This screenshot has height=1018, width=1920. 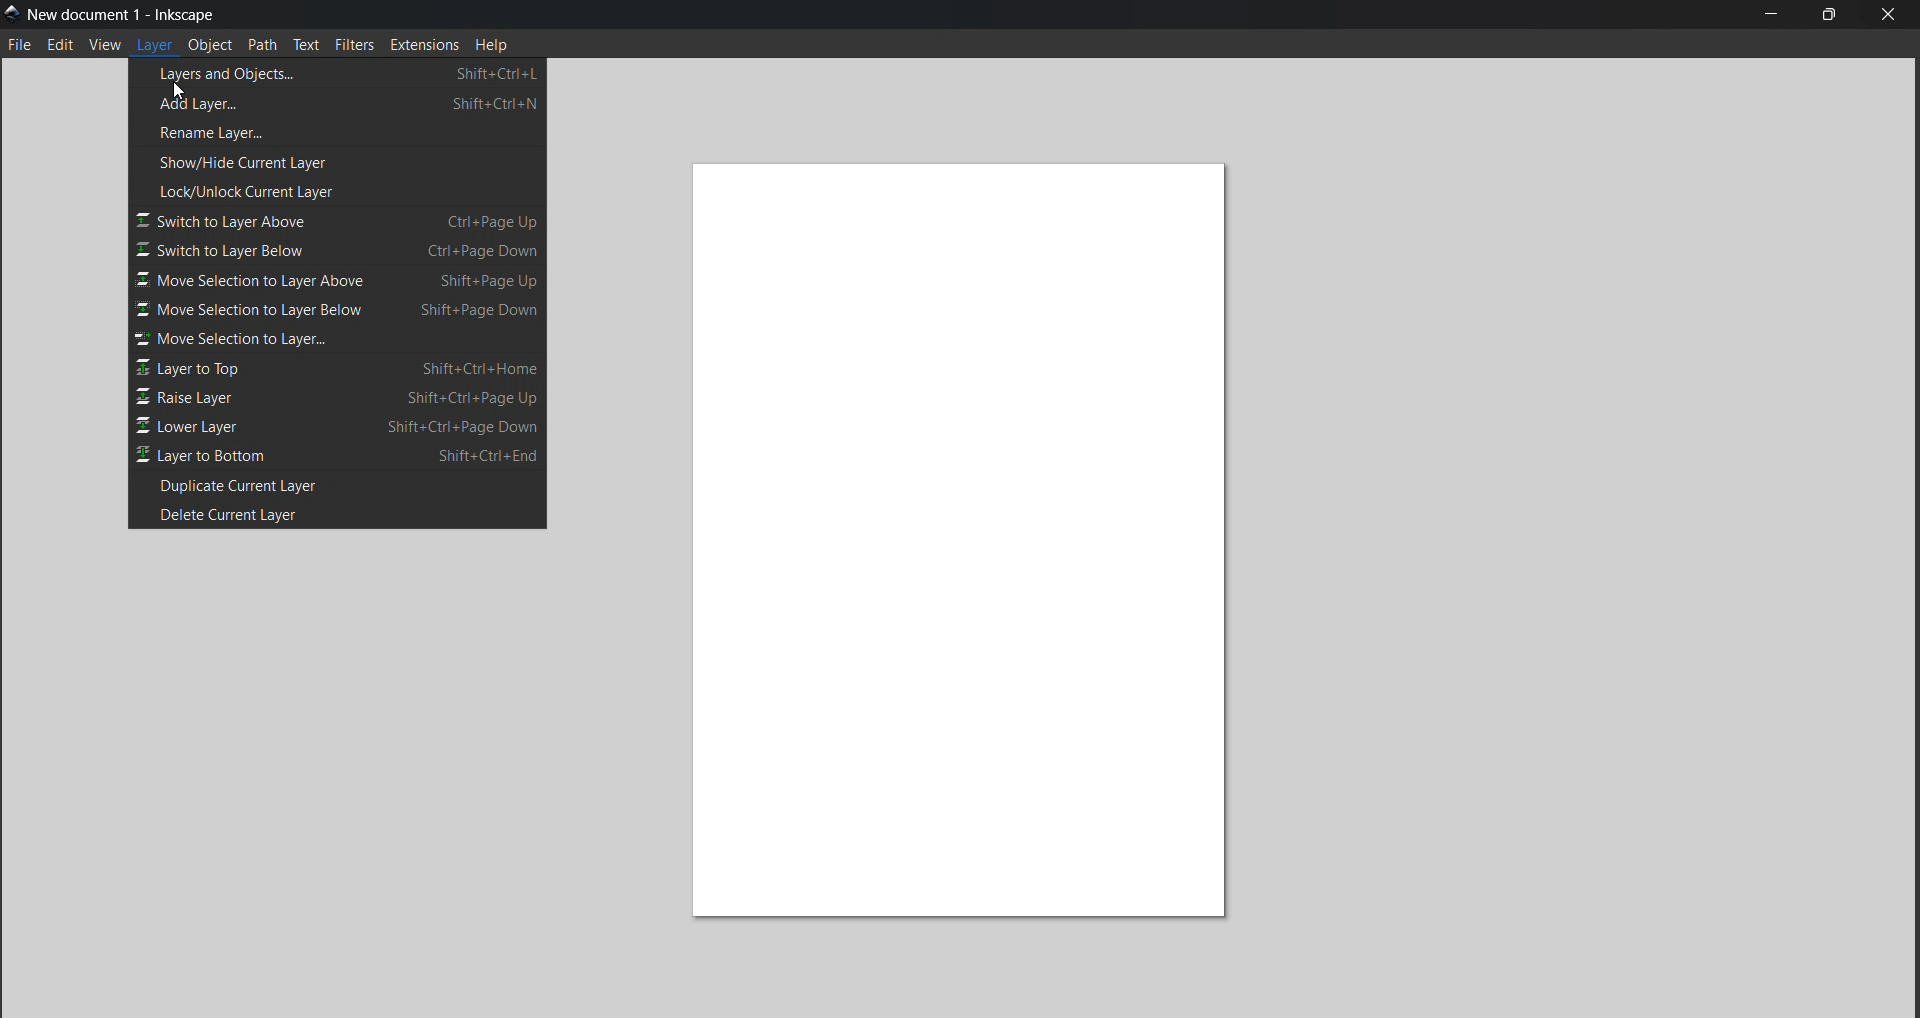 What do you see at coordinates (316, 340) in the screenshot?
I see `move selection to layer` at bounding box center [316, 340].